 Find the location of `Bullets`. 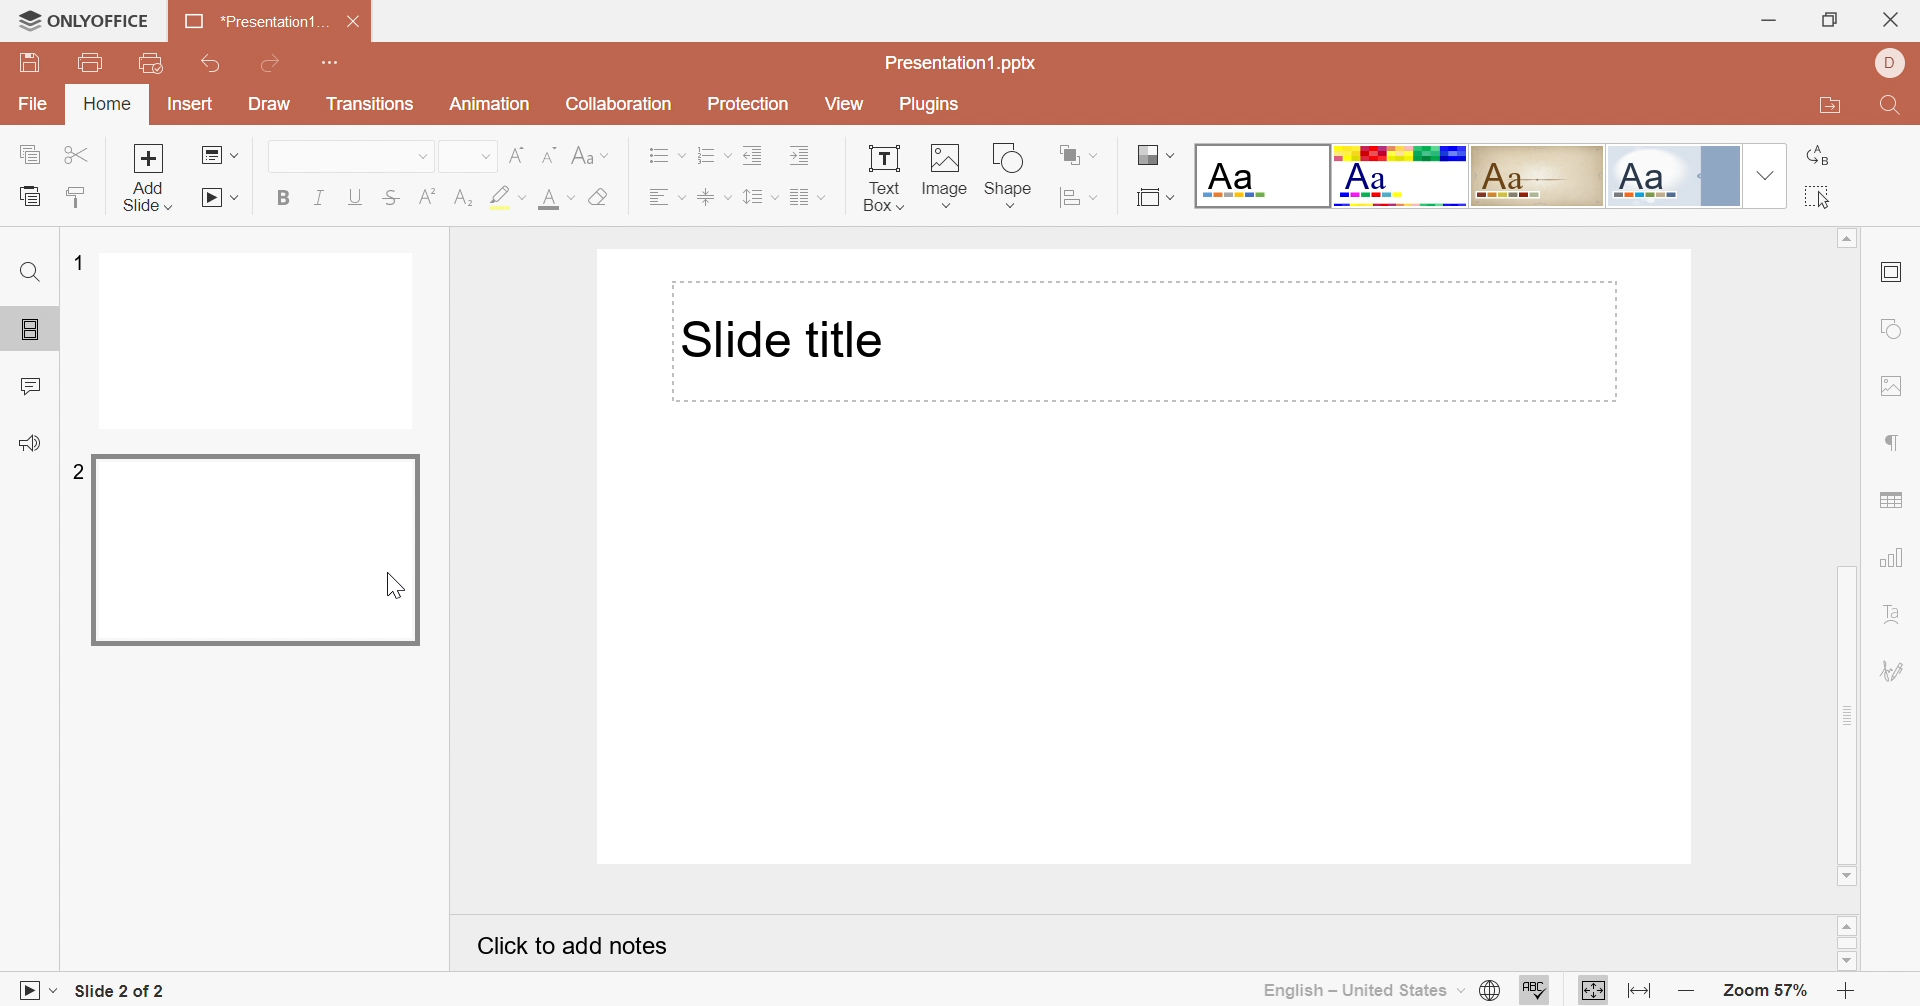

Bullets is located at coordinates (667, 154).